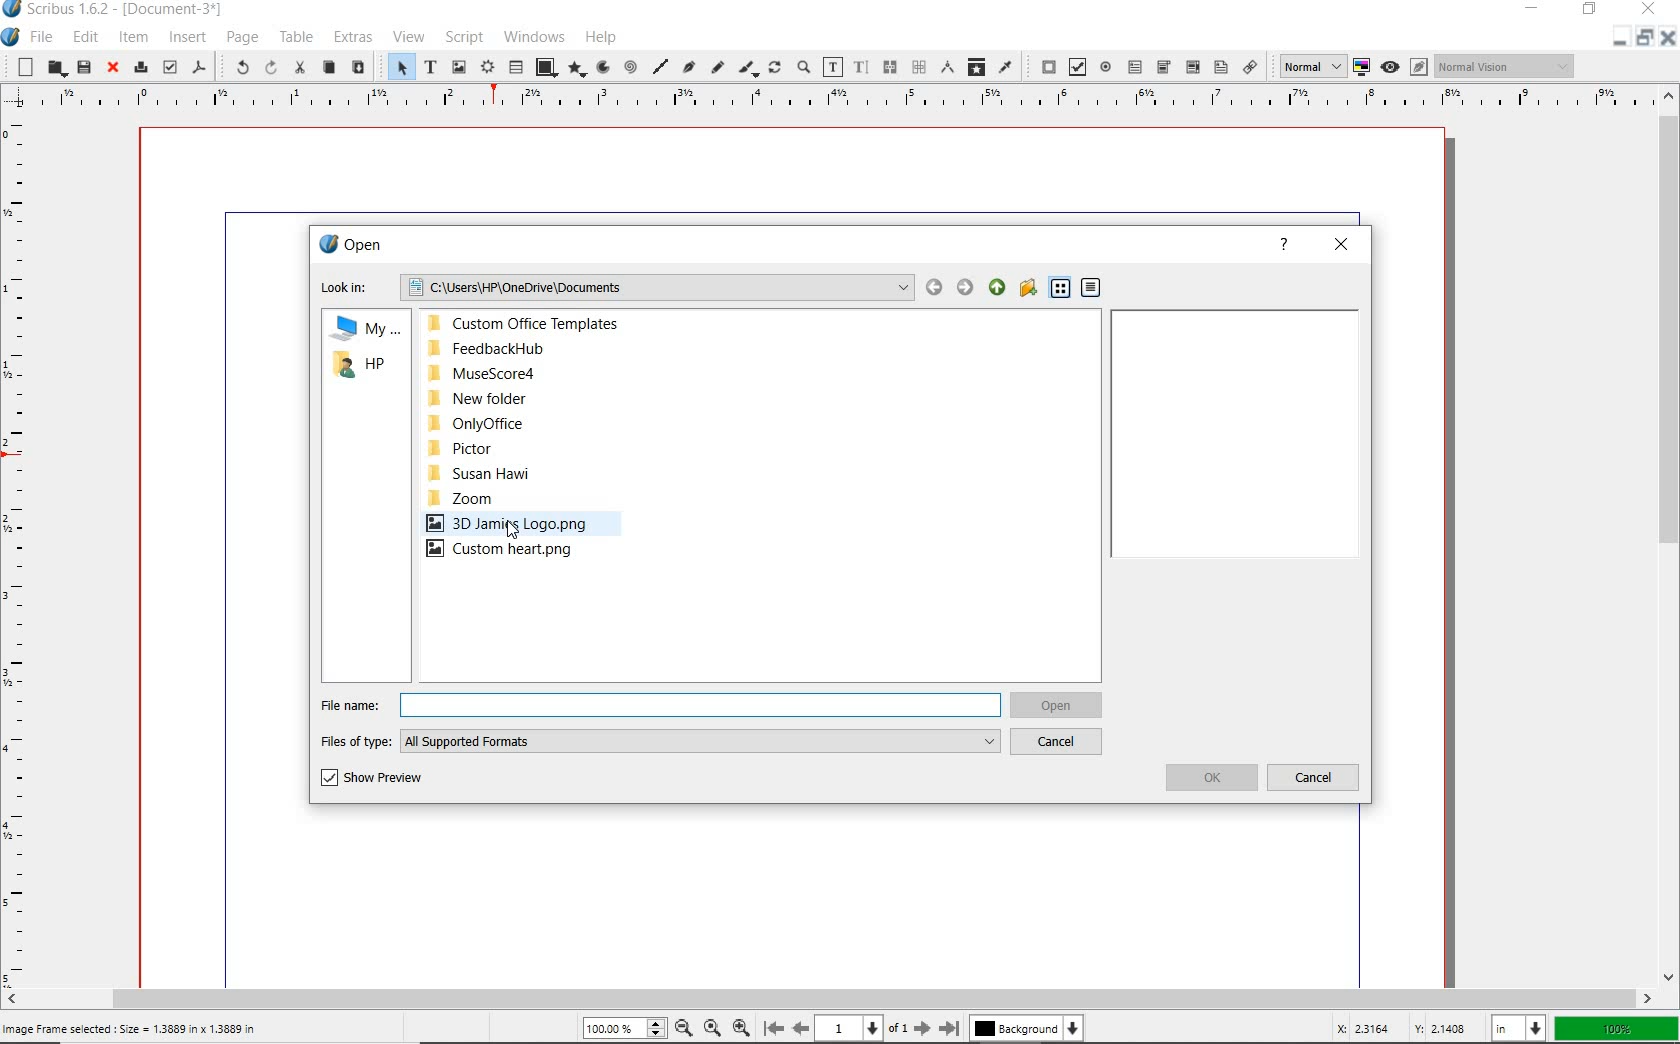 The width and height of the screenshot is (1680, 1044). I want to click on close, so click(114, 67).